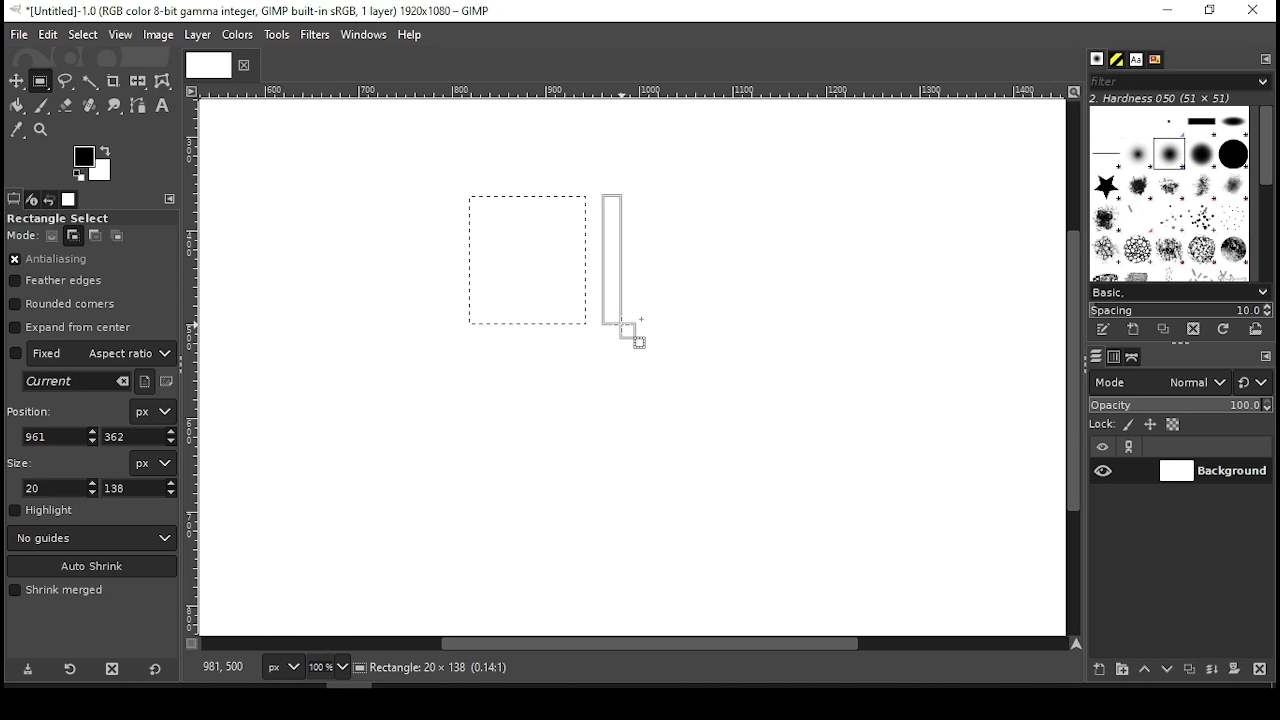  I want to click on guides, so click(92, 538).